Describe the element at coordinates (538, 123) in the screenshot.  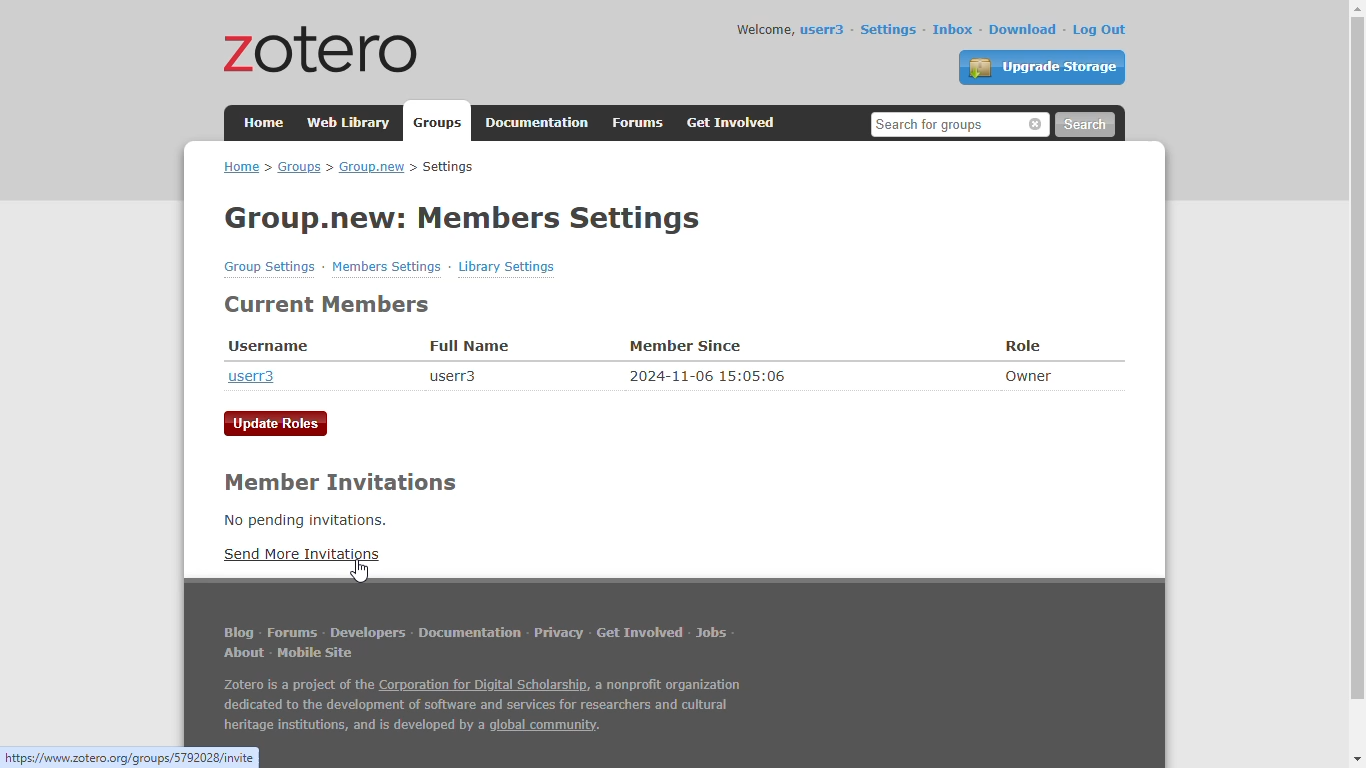
I see `documentation` at that location.